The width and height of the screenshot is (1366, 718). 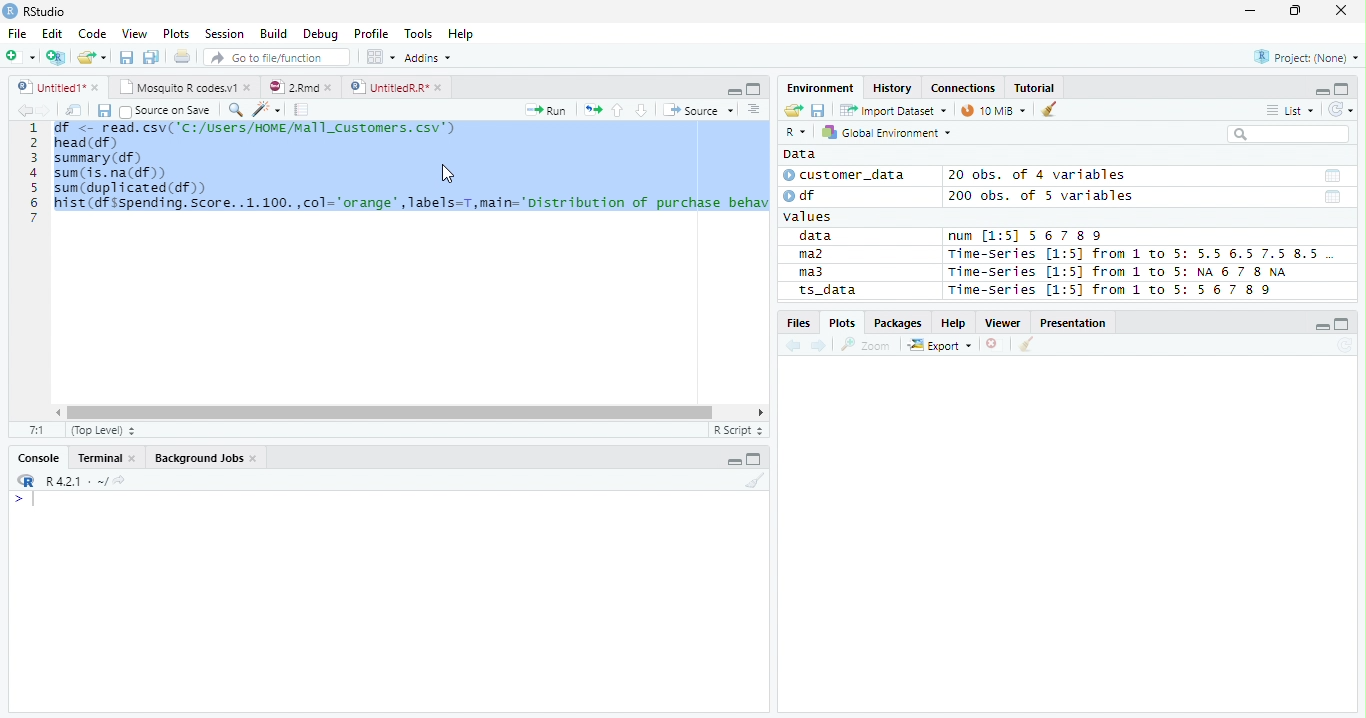 I want to click on Find/Replace, so click(x=234, y=109).